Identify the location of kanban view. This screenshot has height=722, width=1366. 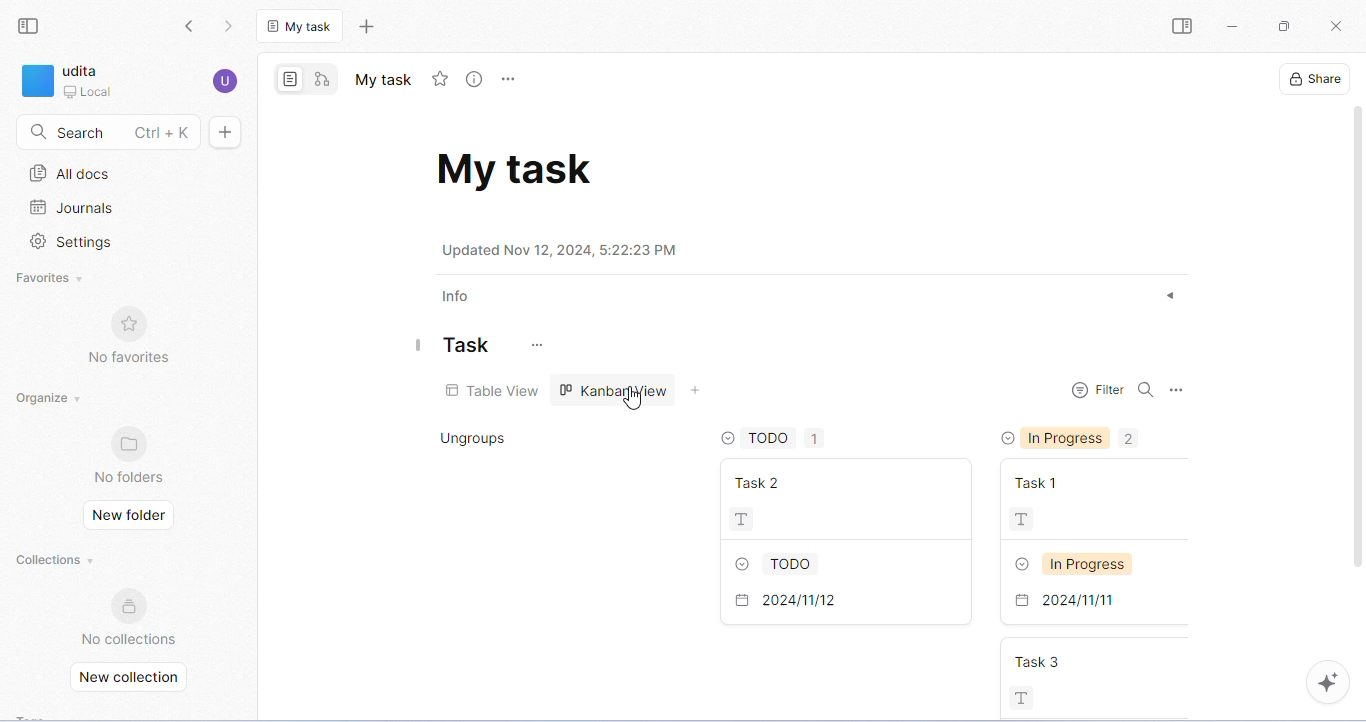
(616, 390).